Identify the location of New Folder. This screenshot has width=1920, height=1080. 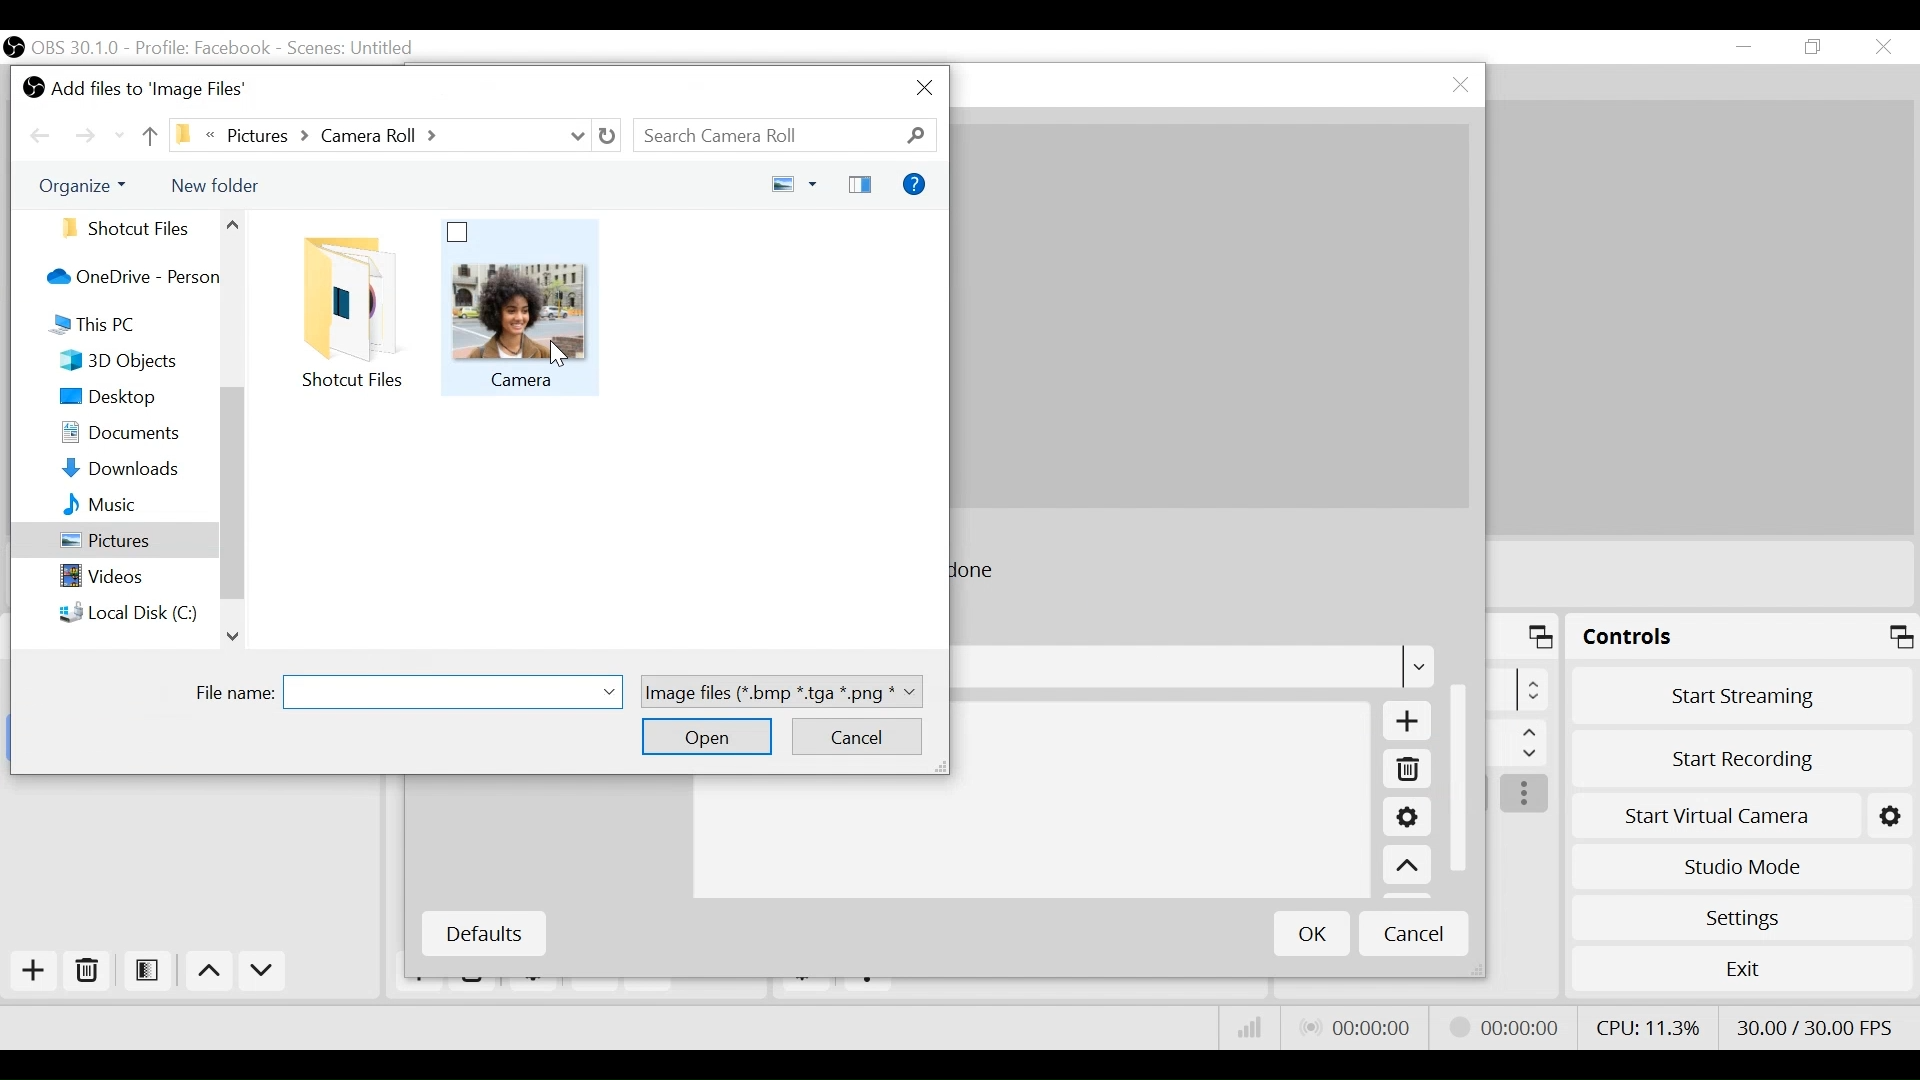
(214, 185).